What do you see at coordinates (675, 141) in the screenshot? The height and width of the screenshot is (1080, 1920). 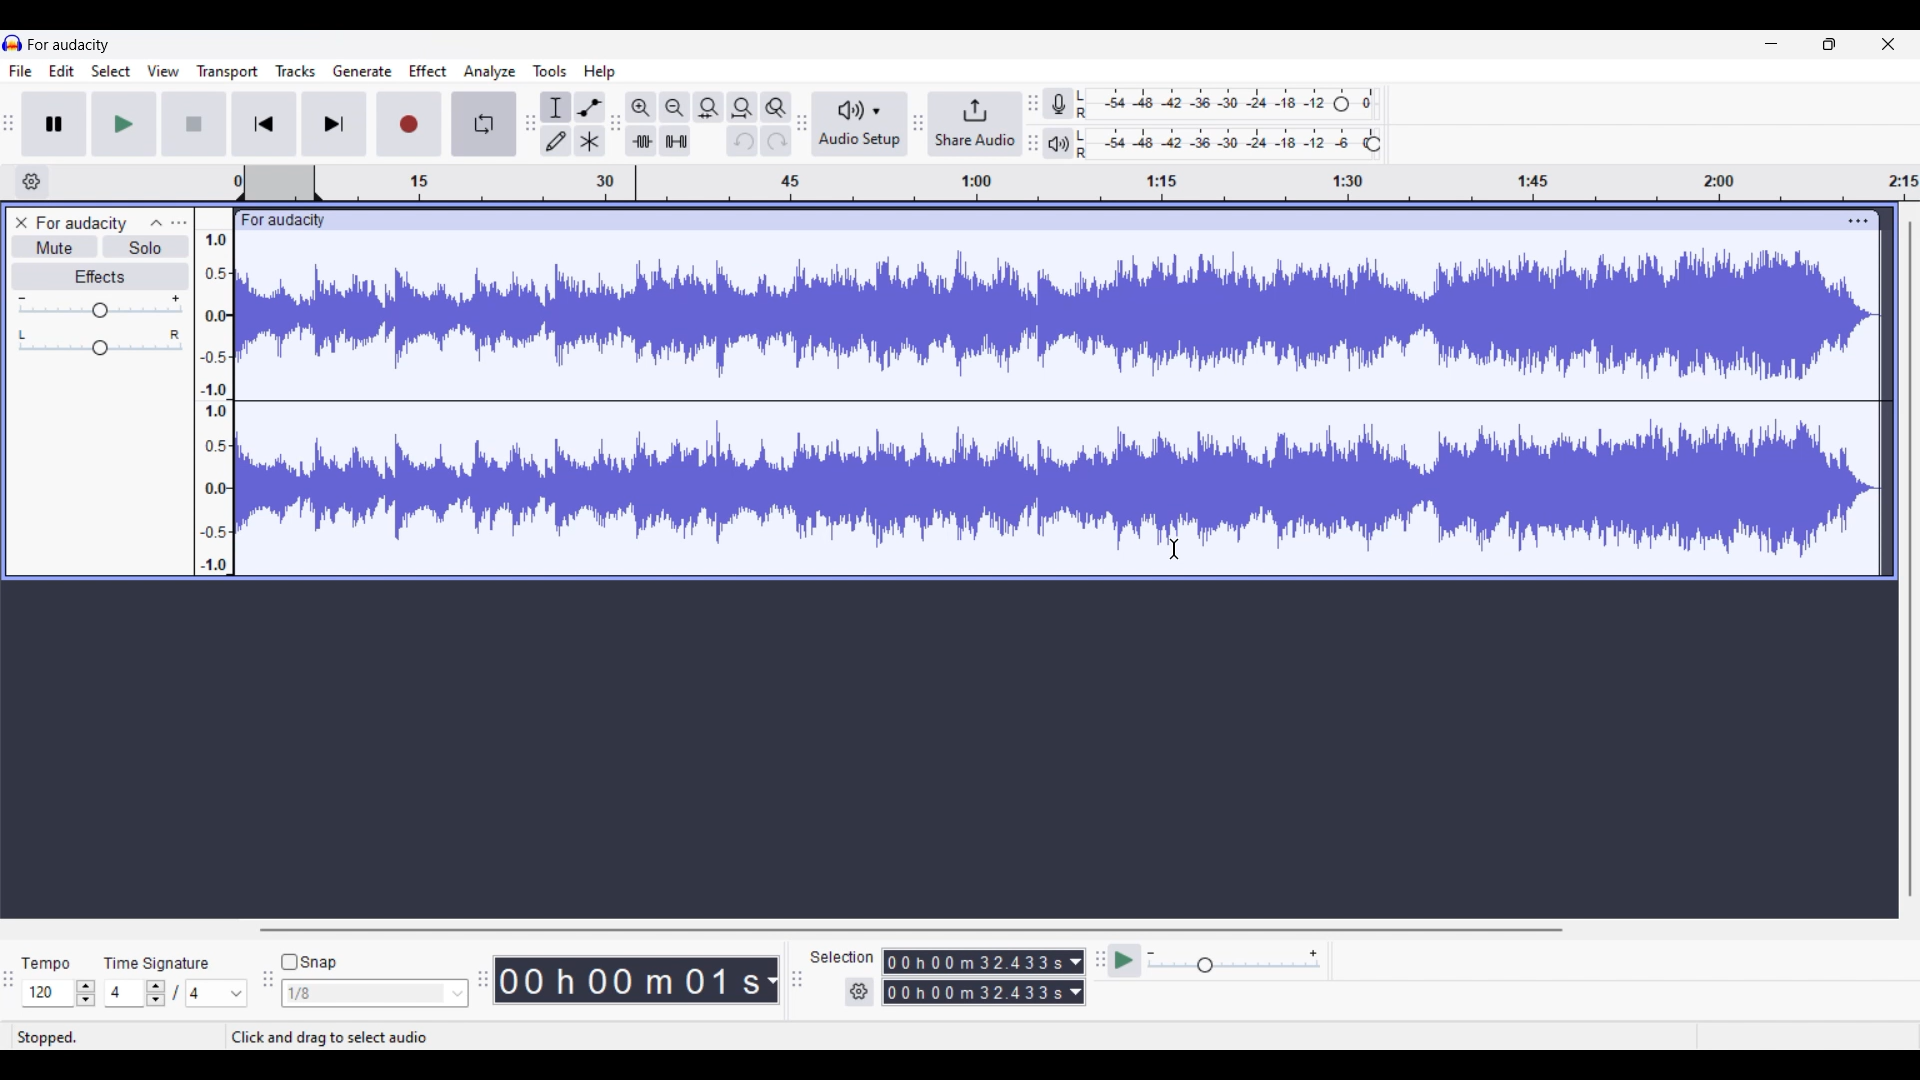 I see `Silence audio selection` at bounding box center [675, 141].